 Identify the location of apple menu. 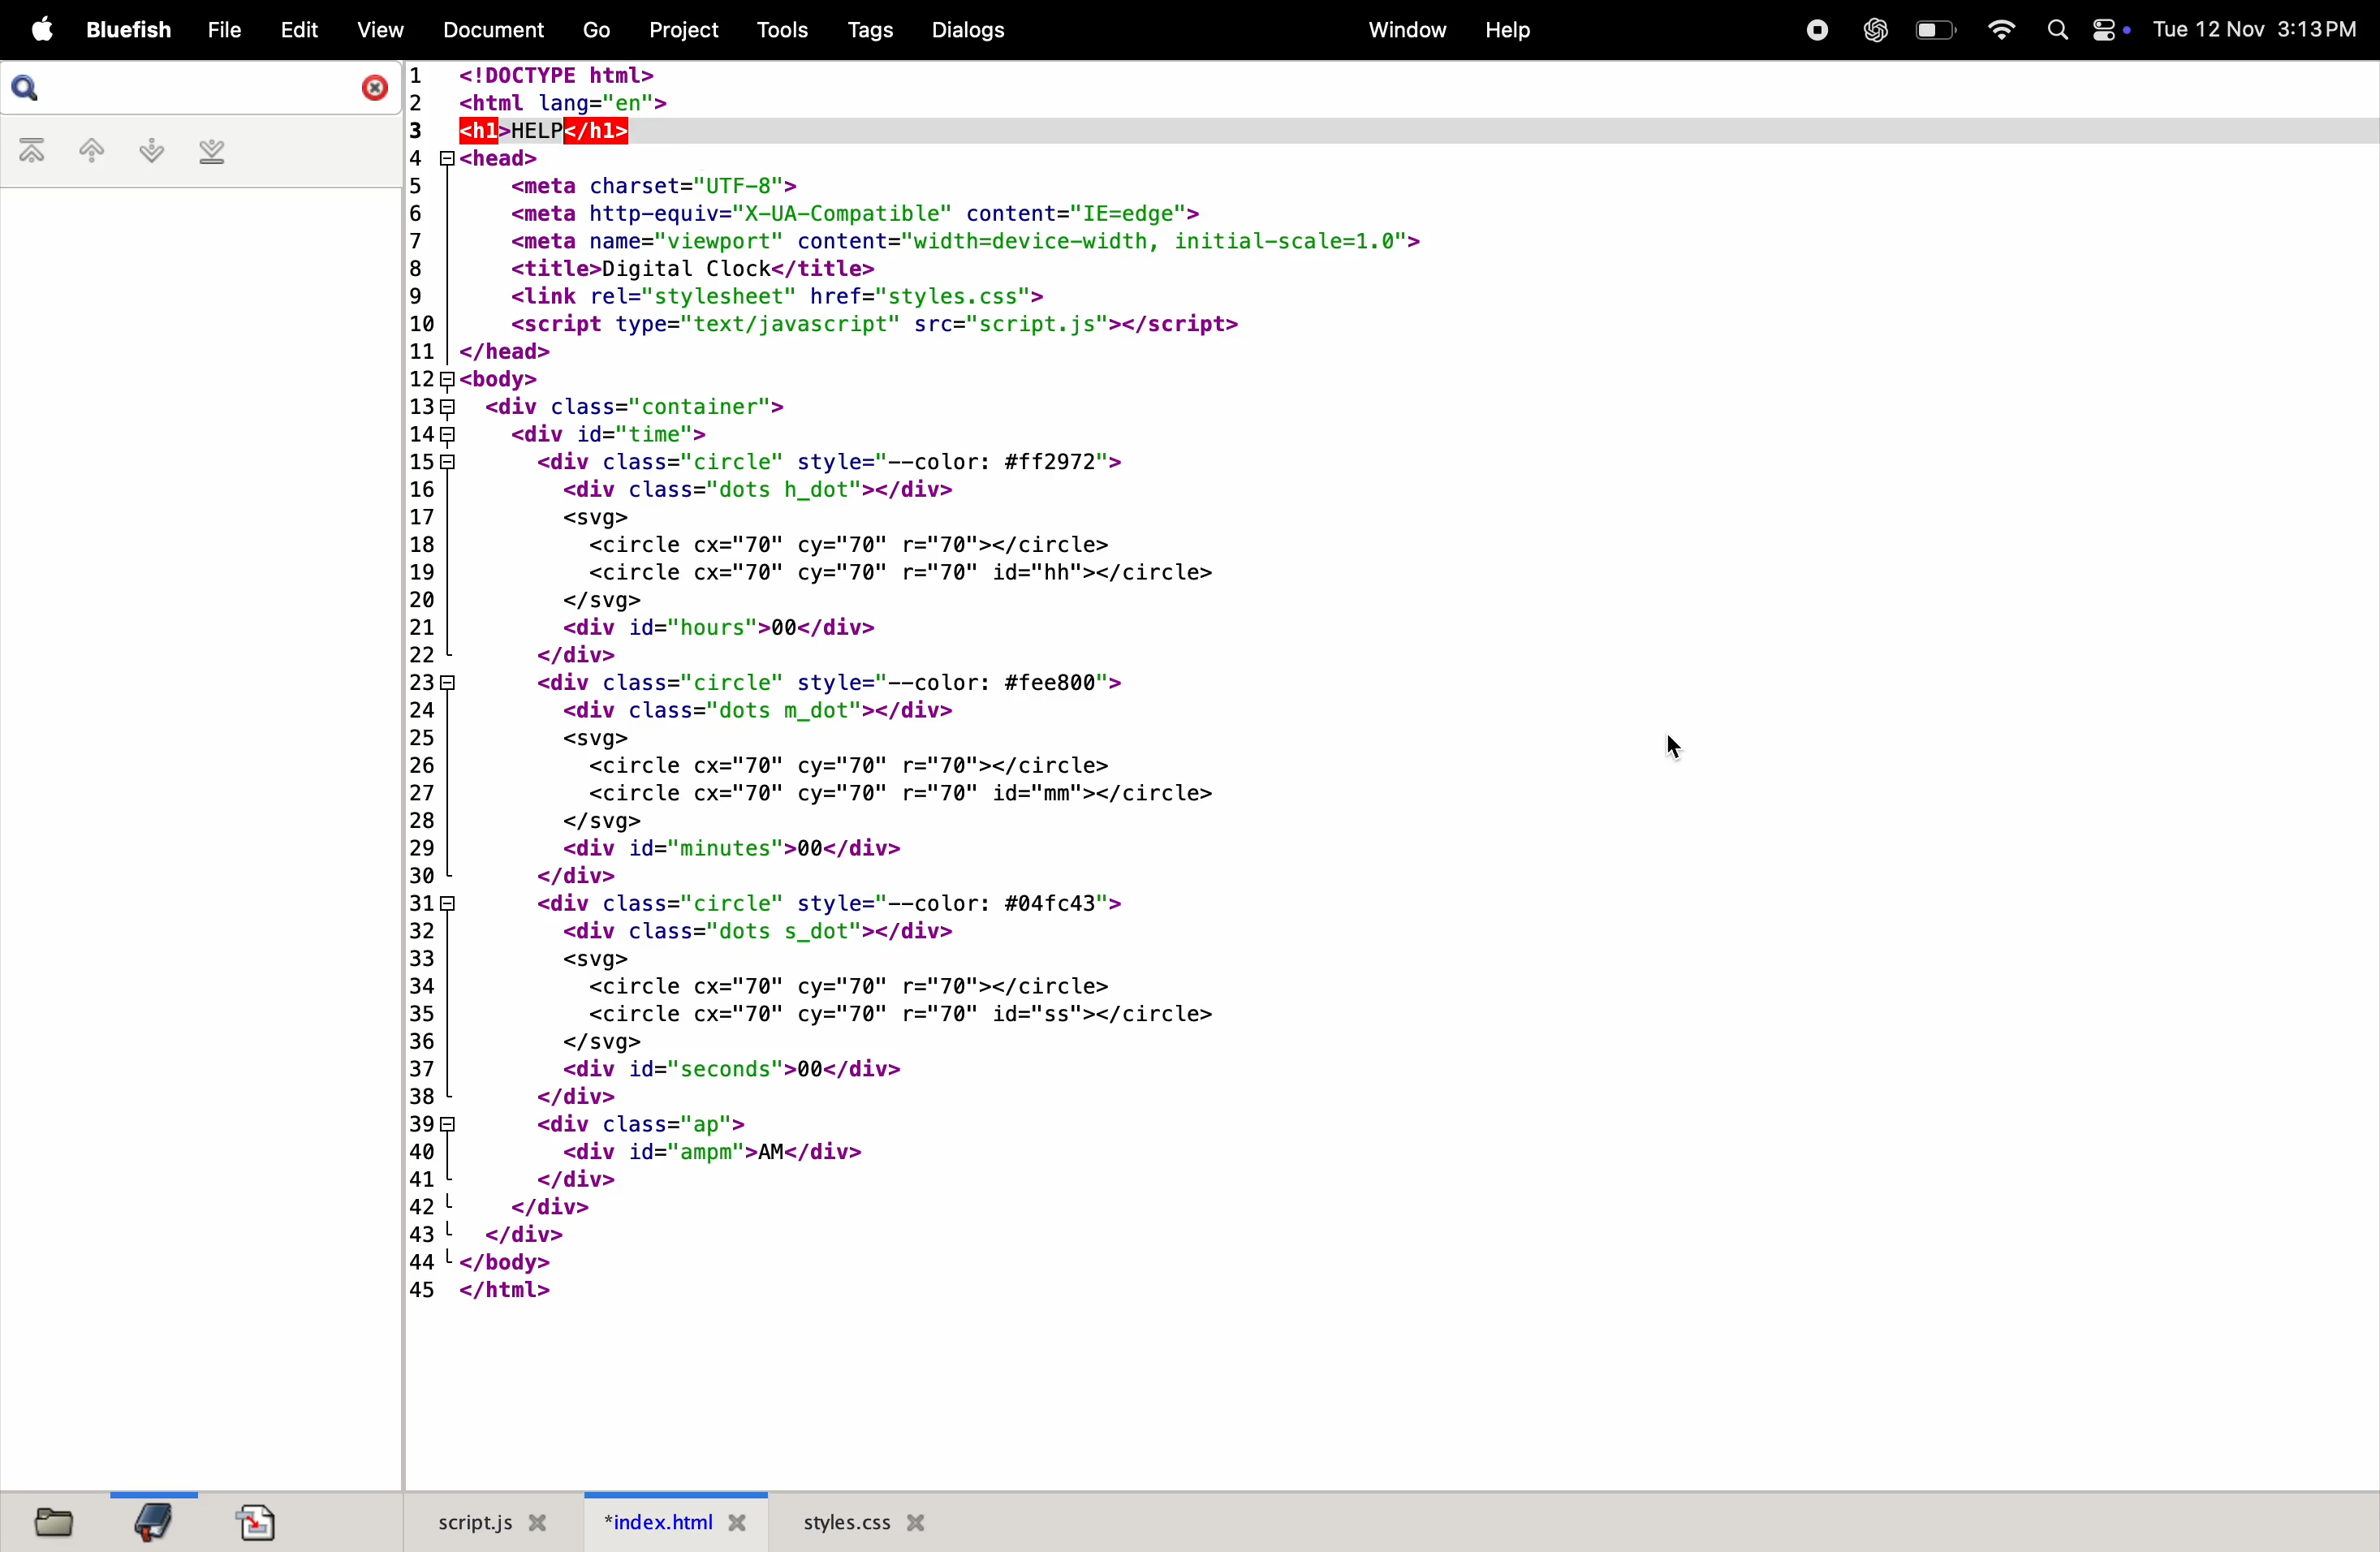
(38, 32).